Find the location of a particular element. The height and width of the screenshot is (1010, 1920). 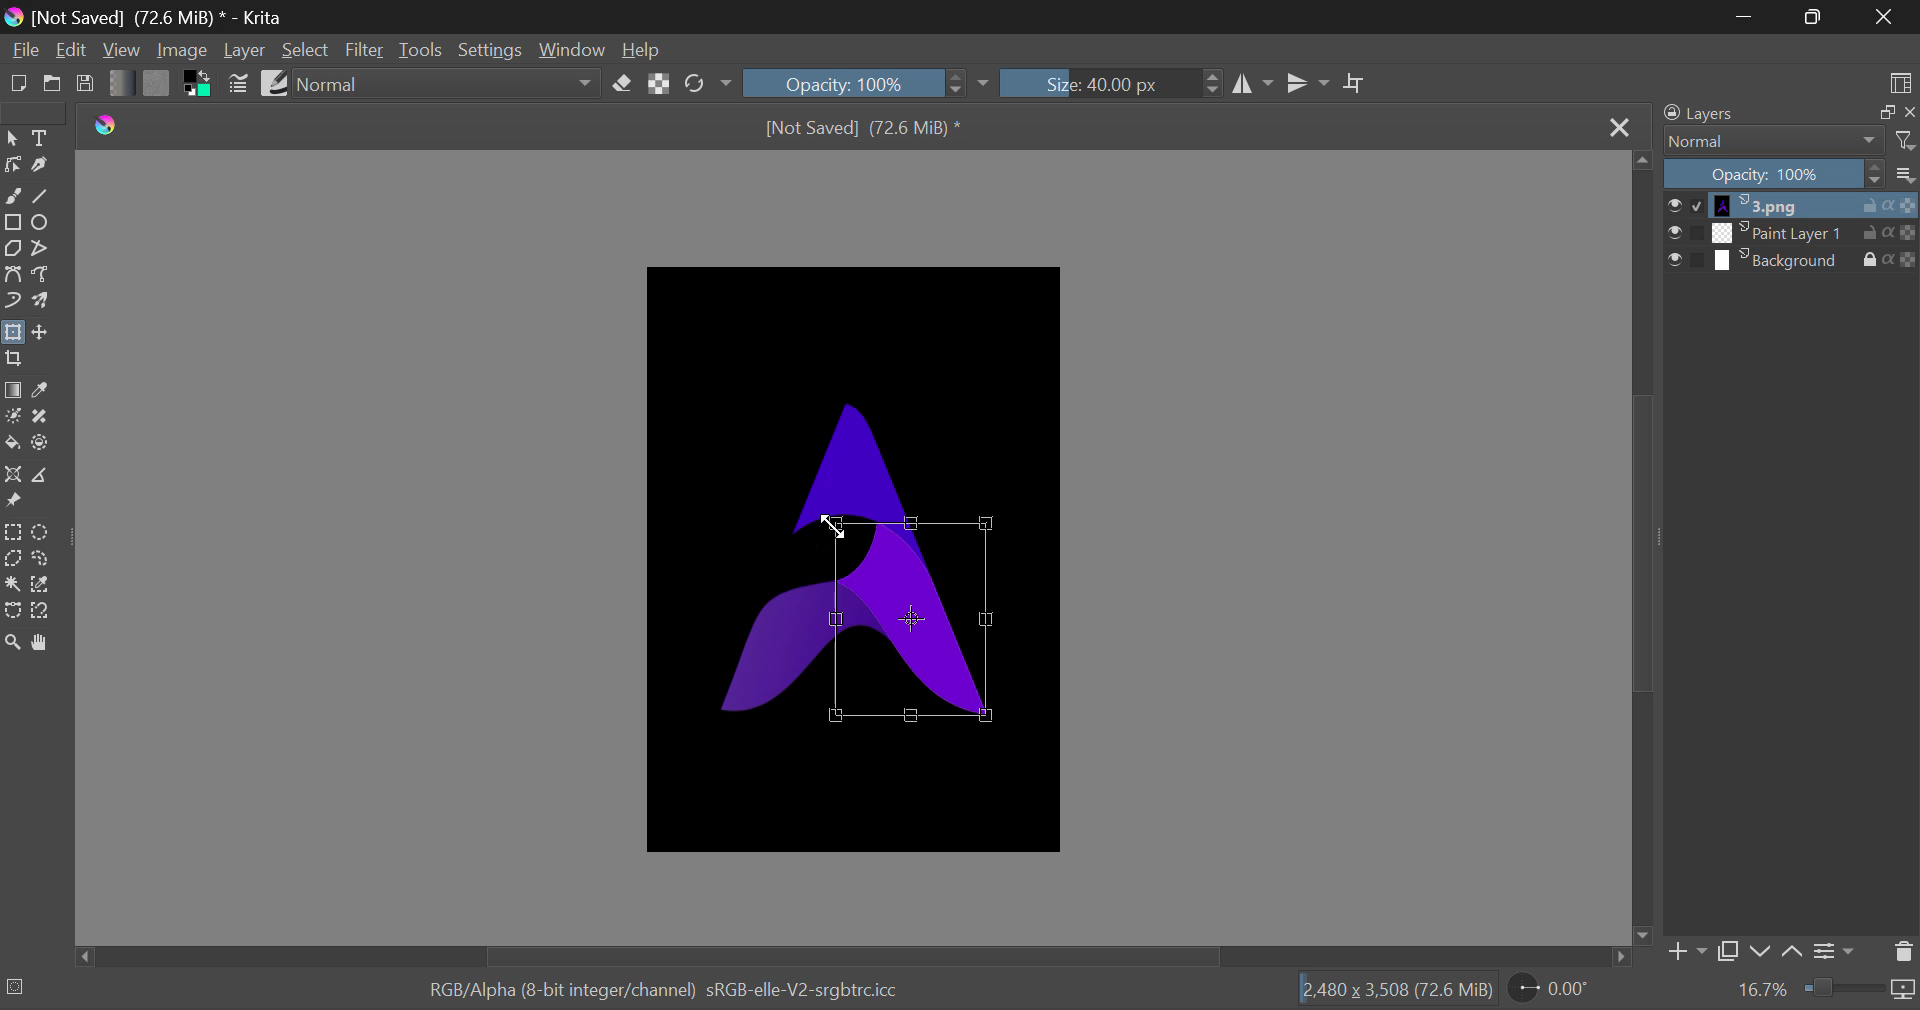

dropdown is located at coordinates (984, 83).